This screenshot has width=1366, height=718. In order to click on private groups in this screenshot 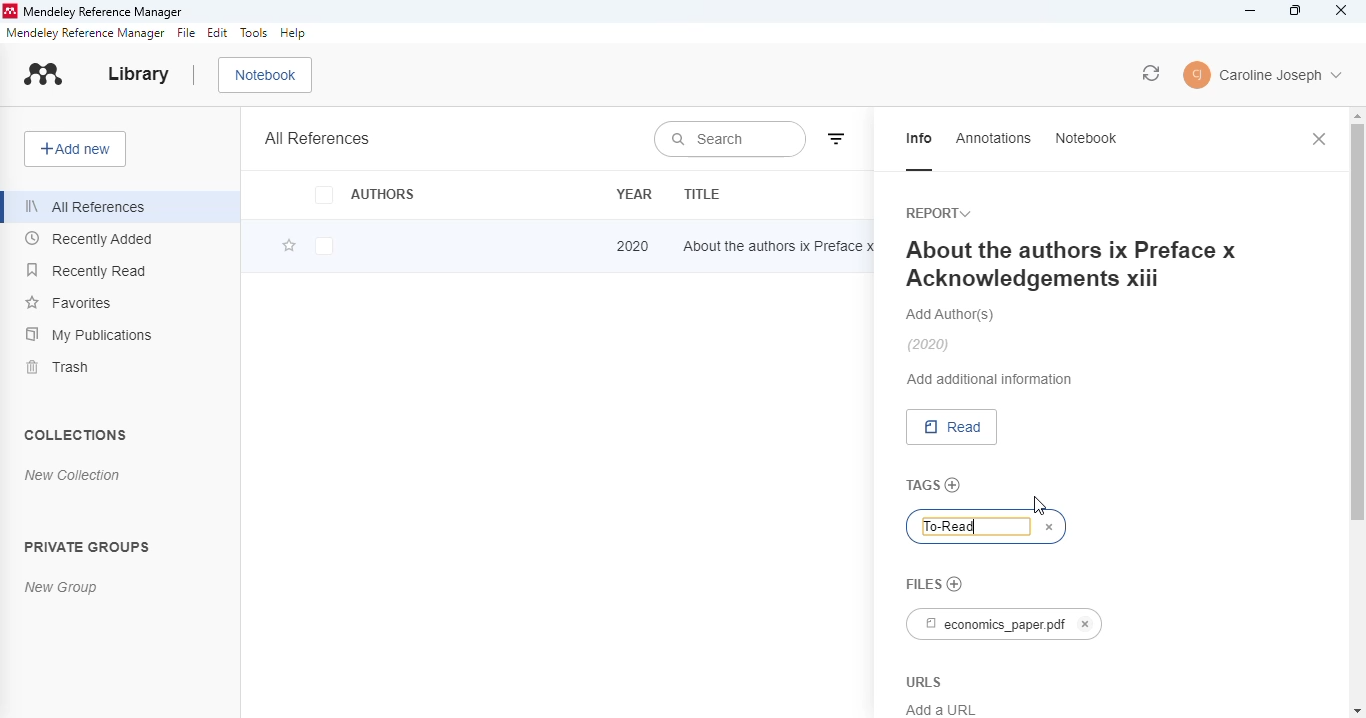, I will do `click(87, 545)`.